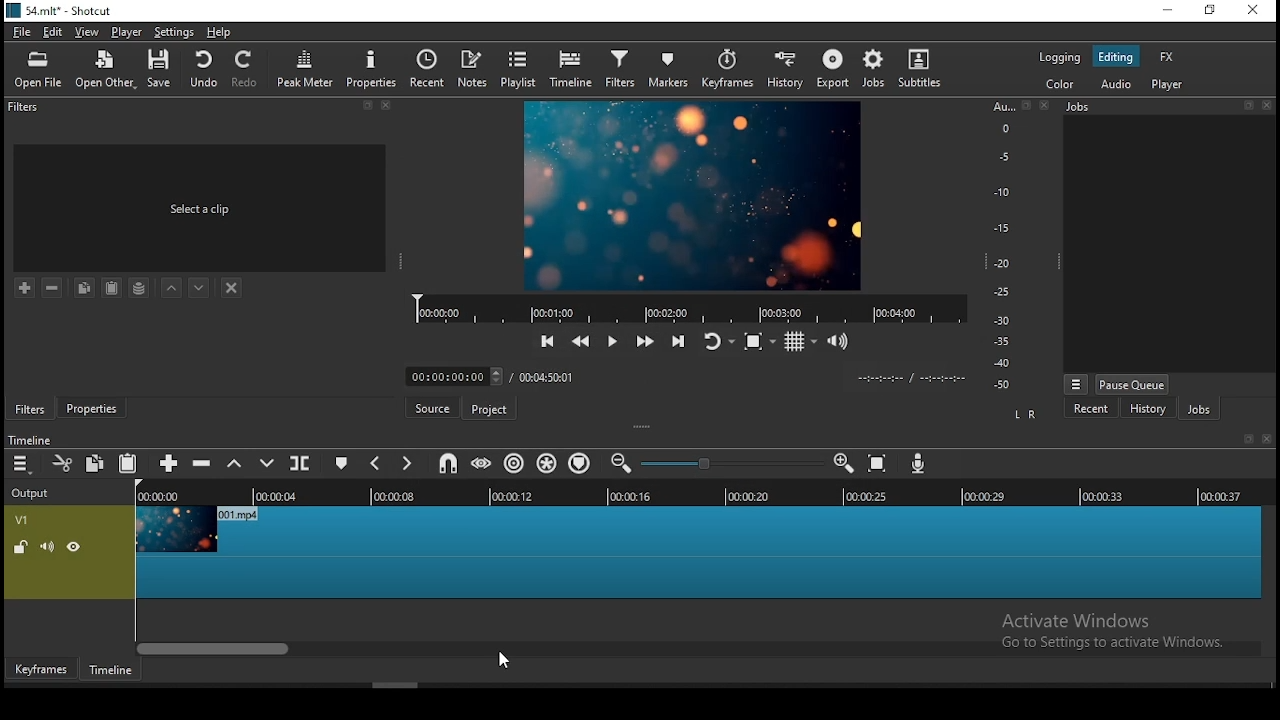 The image size is (1280, 720). Describe the element at coordinates (1059, 56) in the screenshot. I see `logging` at that location.